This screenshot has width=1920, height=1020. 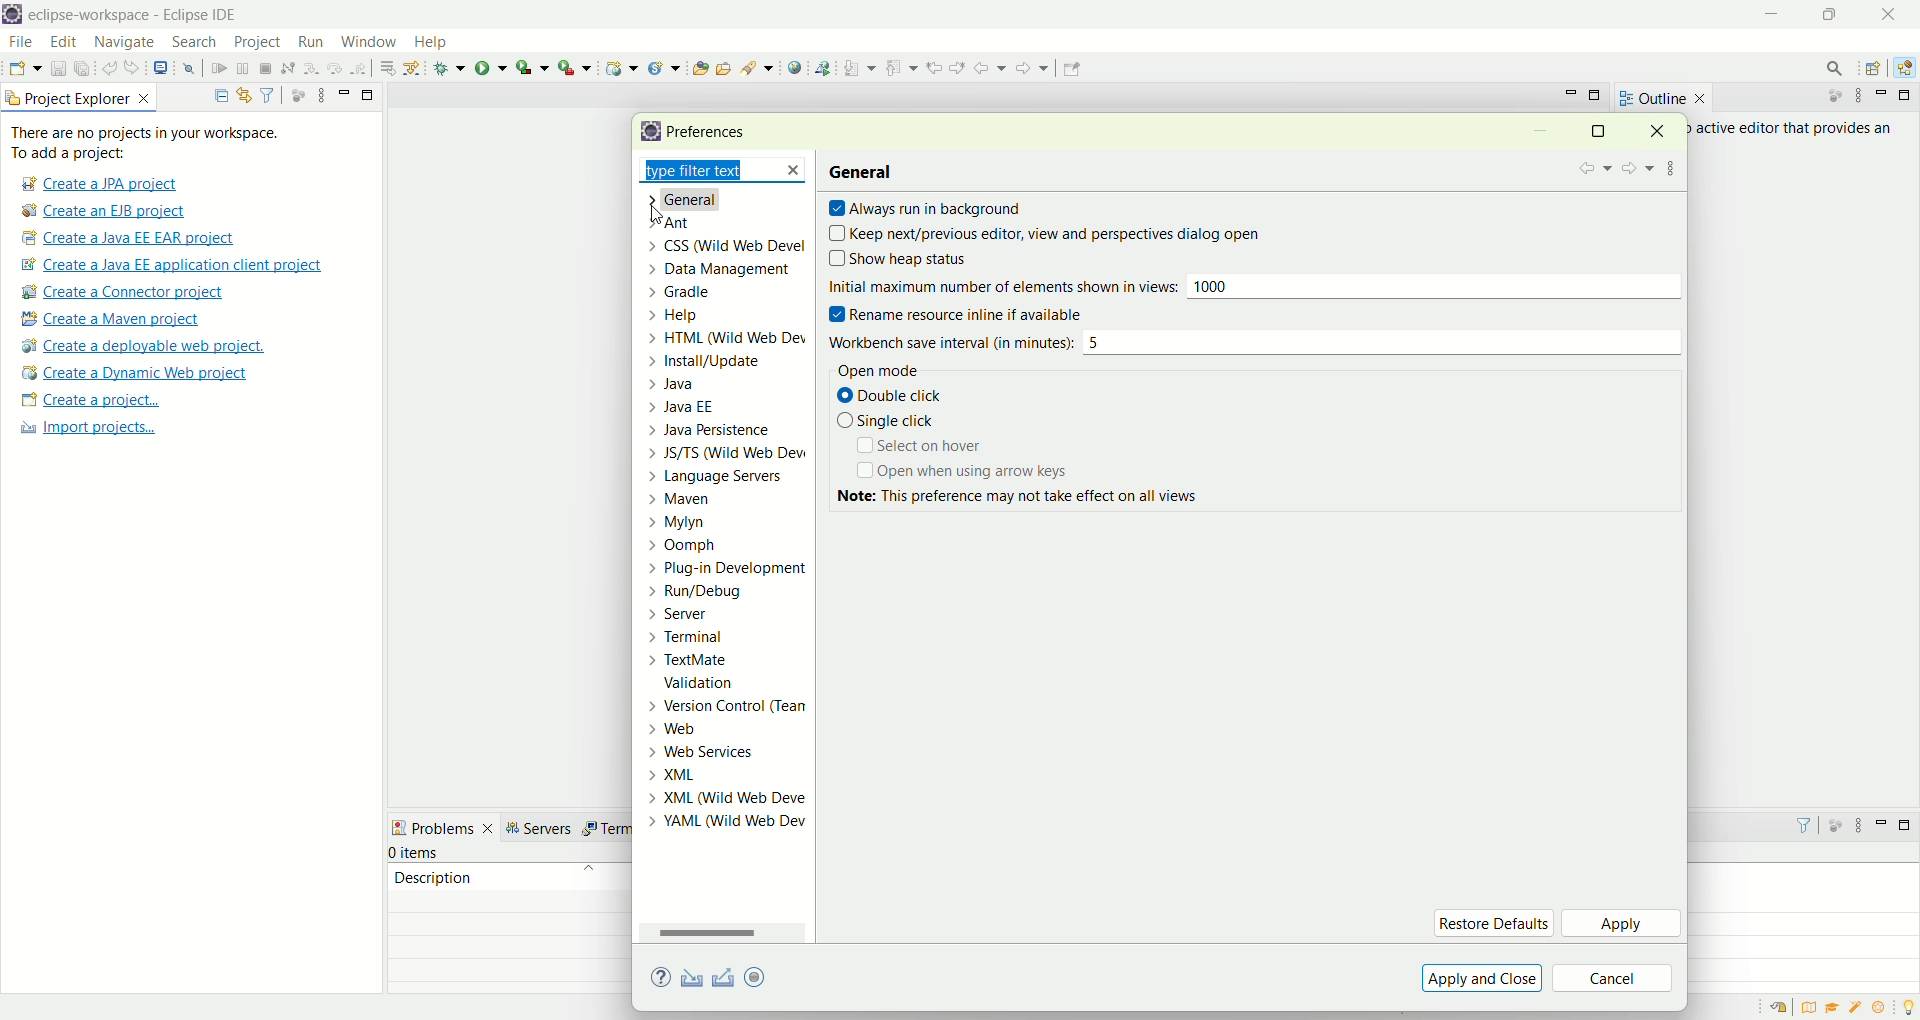 I want to click on apply, so click(x=1623, y=925).